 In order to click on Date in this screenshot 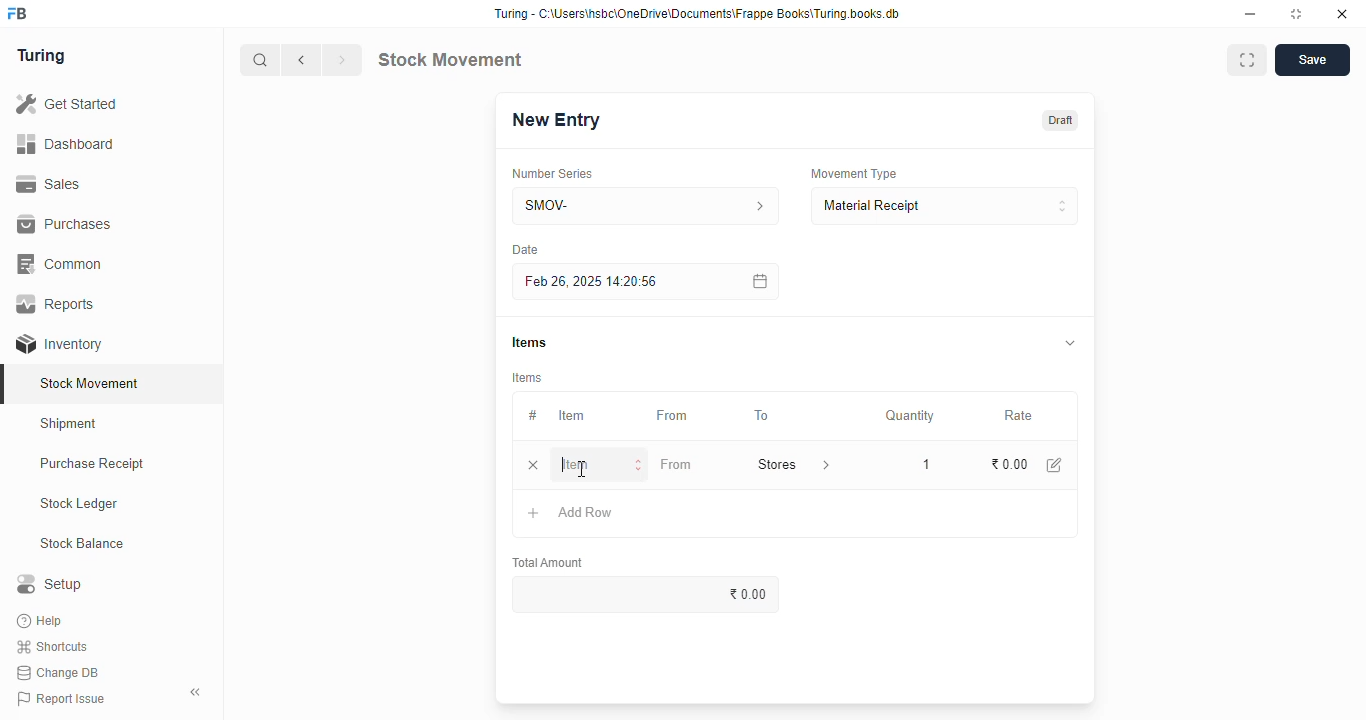, I will do `click(525, 249)`.